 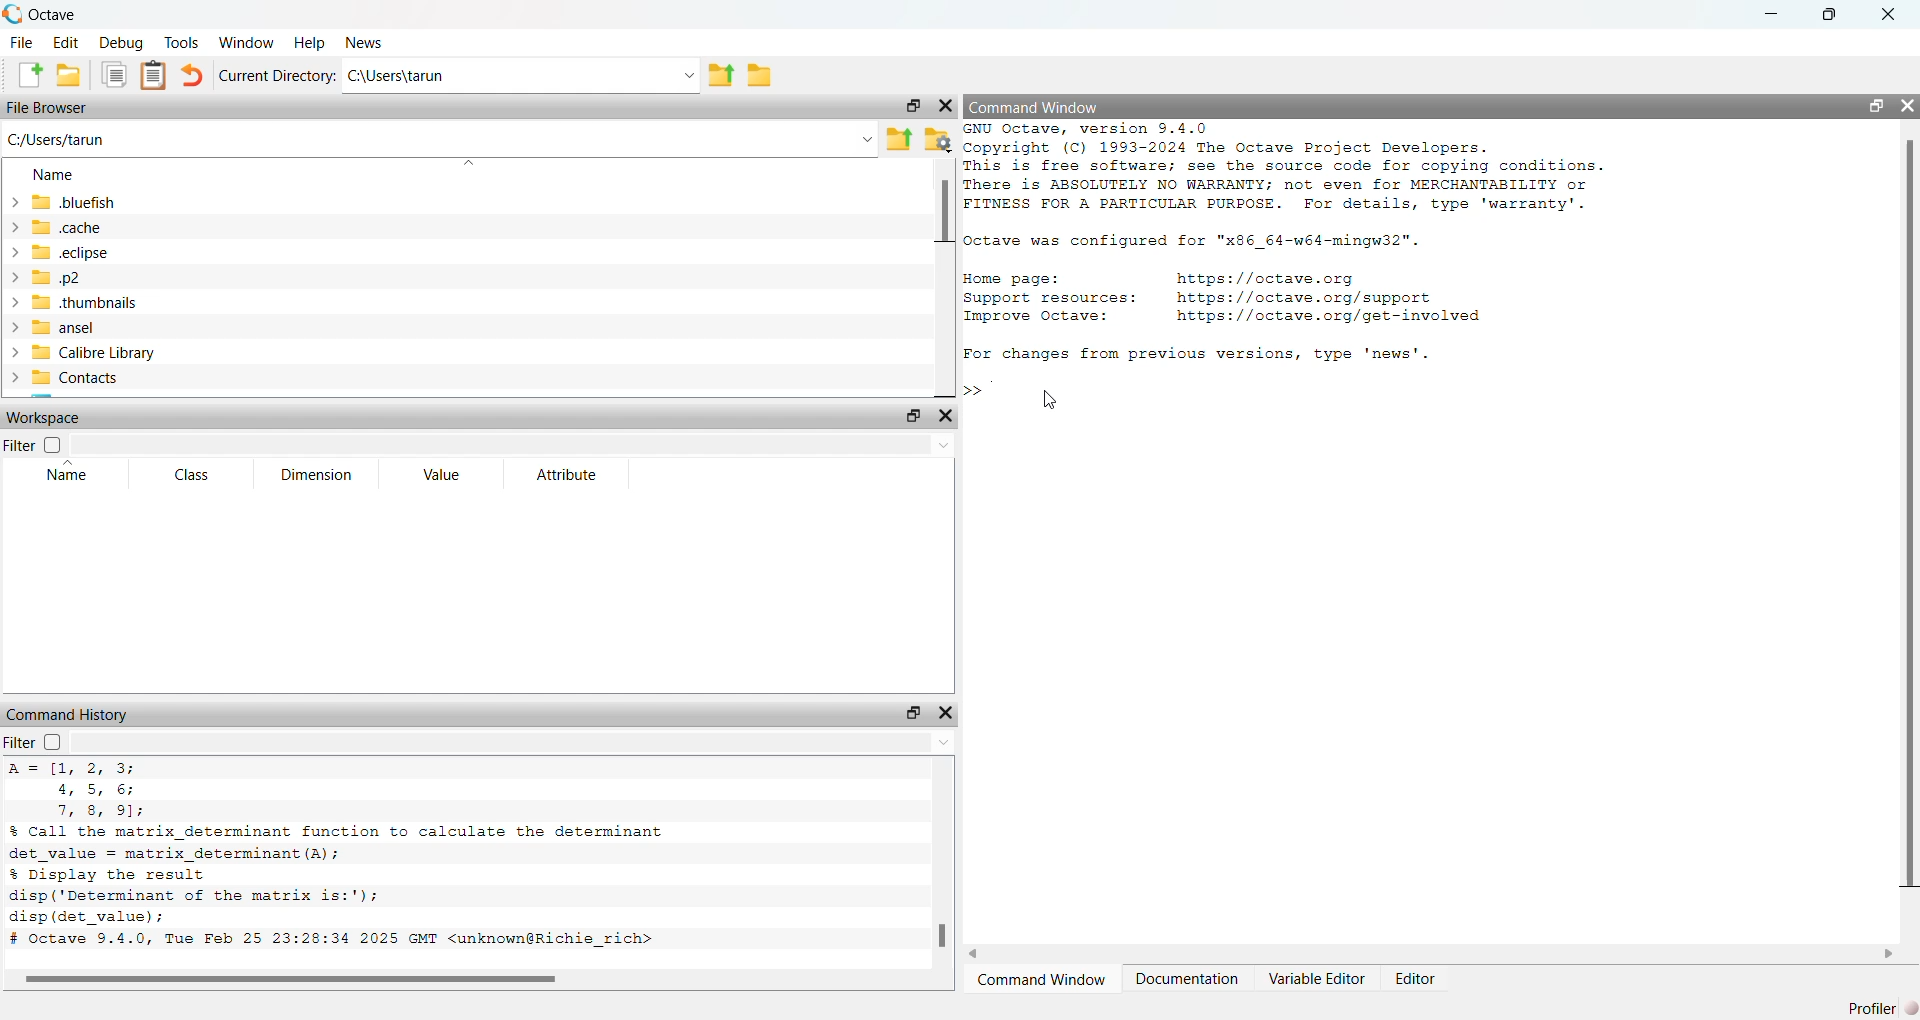 I want to click on scrollbar, so click(x=449, y=979).